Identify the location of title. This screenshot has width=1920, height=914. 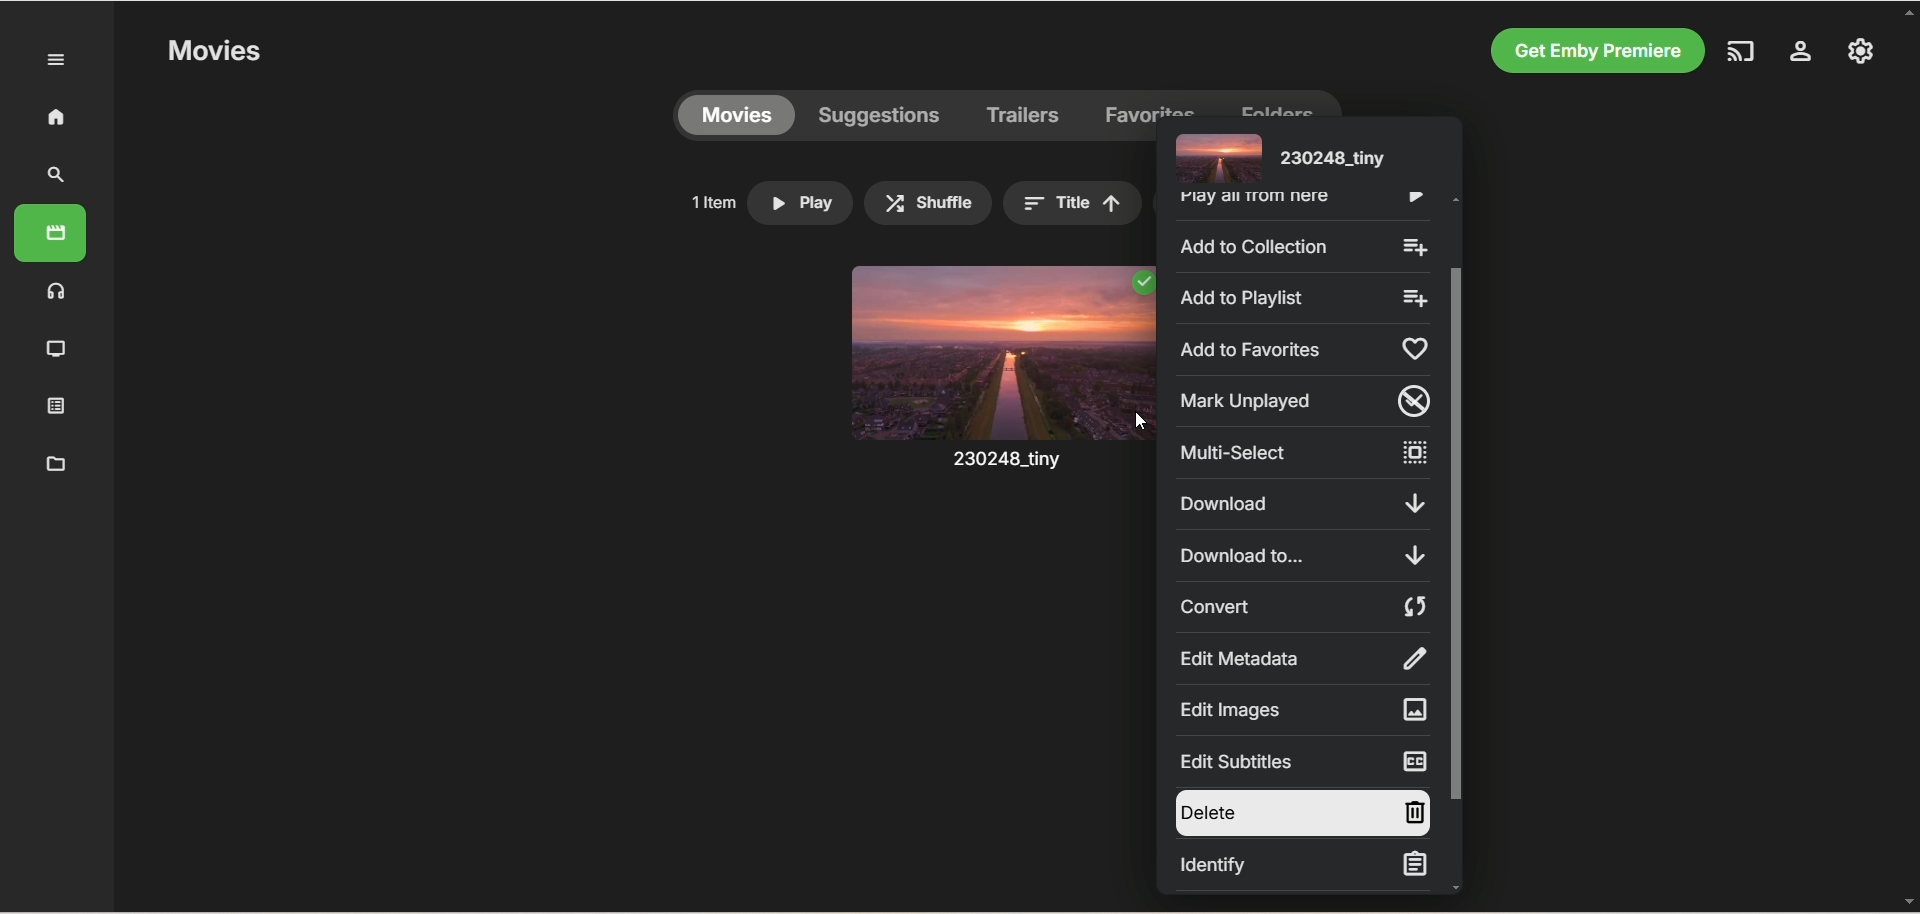
(1072, 203).